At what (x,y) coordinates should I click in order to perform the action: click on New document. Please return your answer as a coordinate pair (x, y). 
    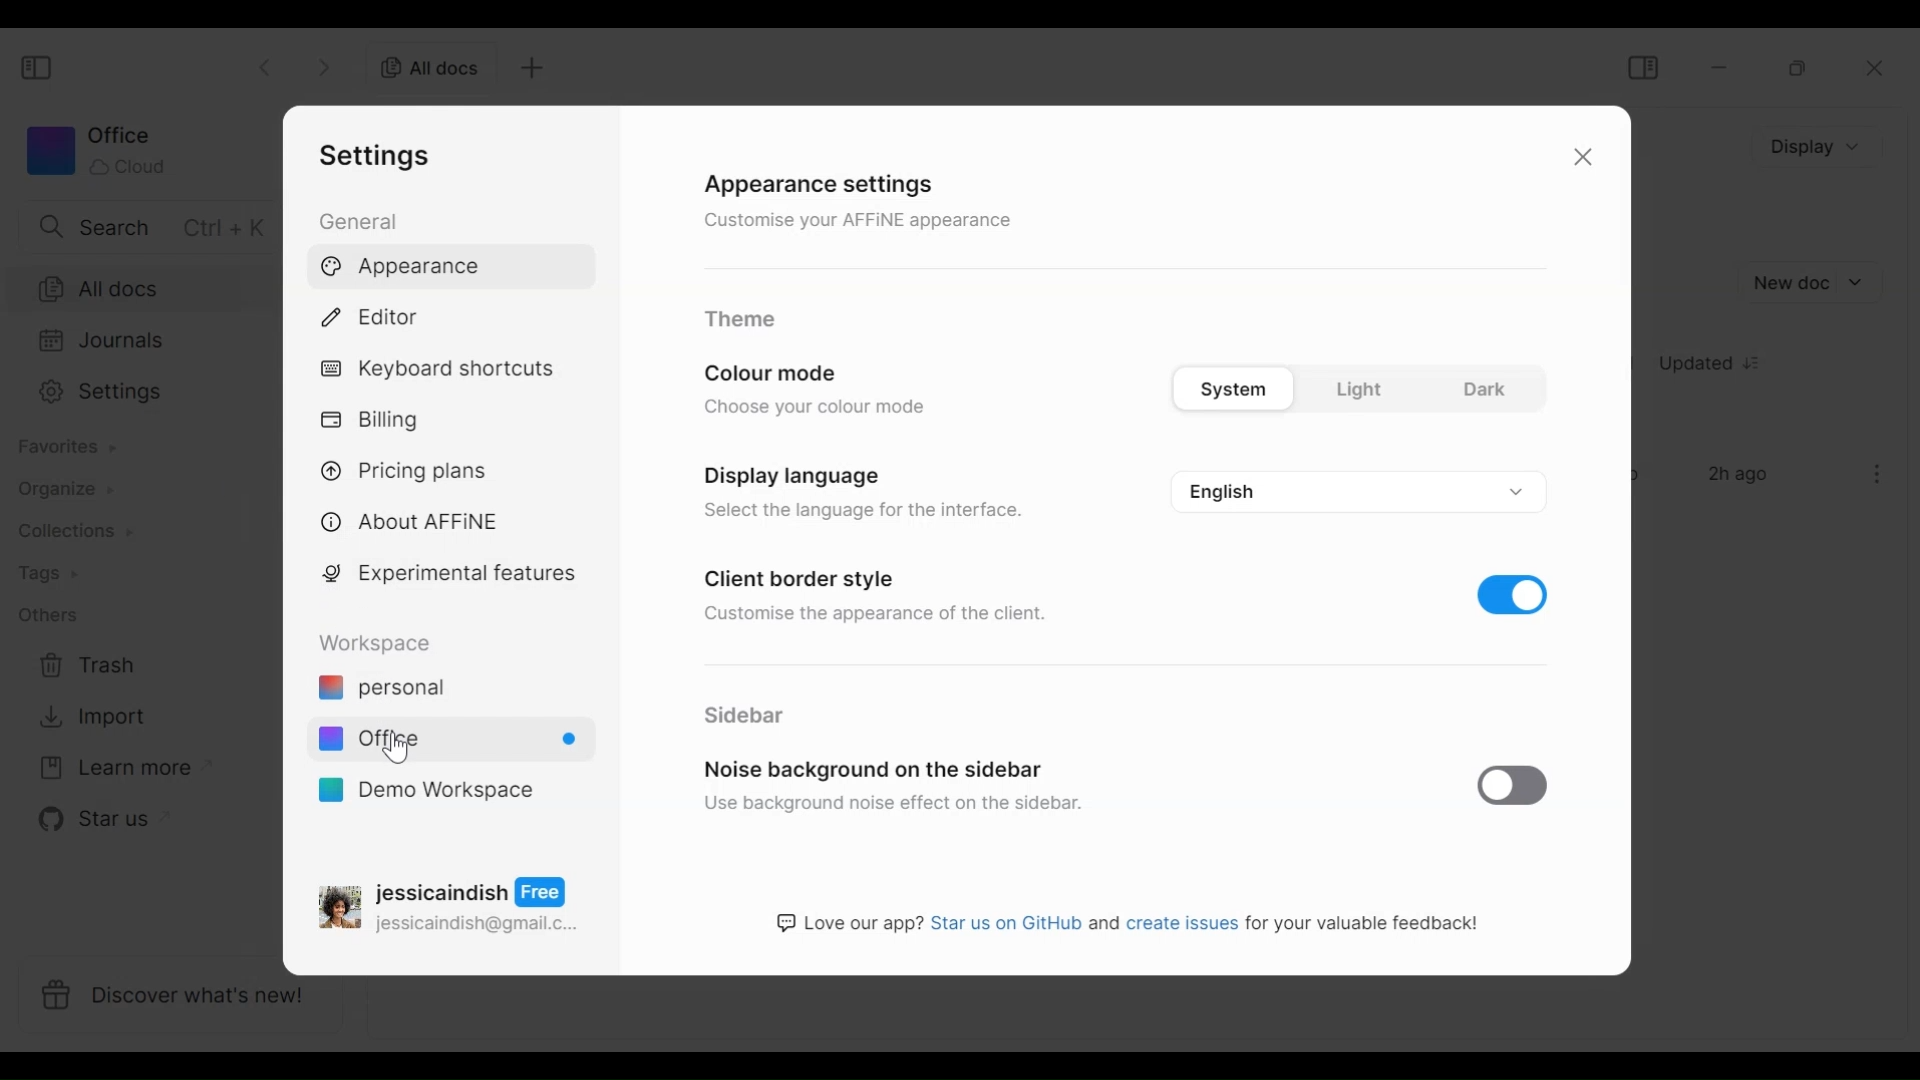
    Looking at the image, I should click on (1809, 283).